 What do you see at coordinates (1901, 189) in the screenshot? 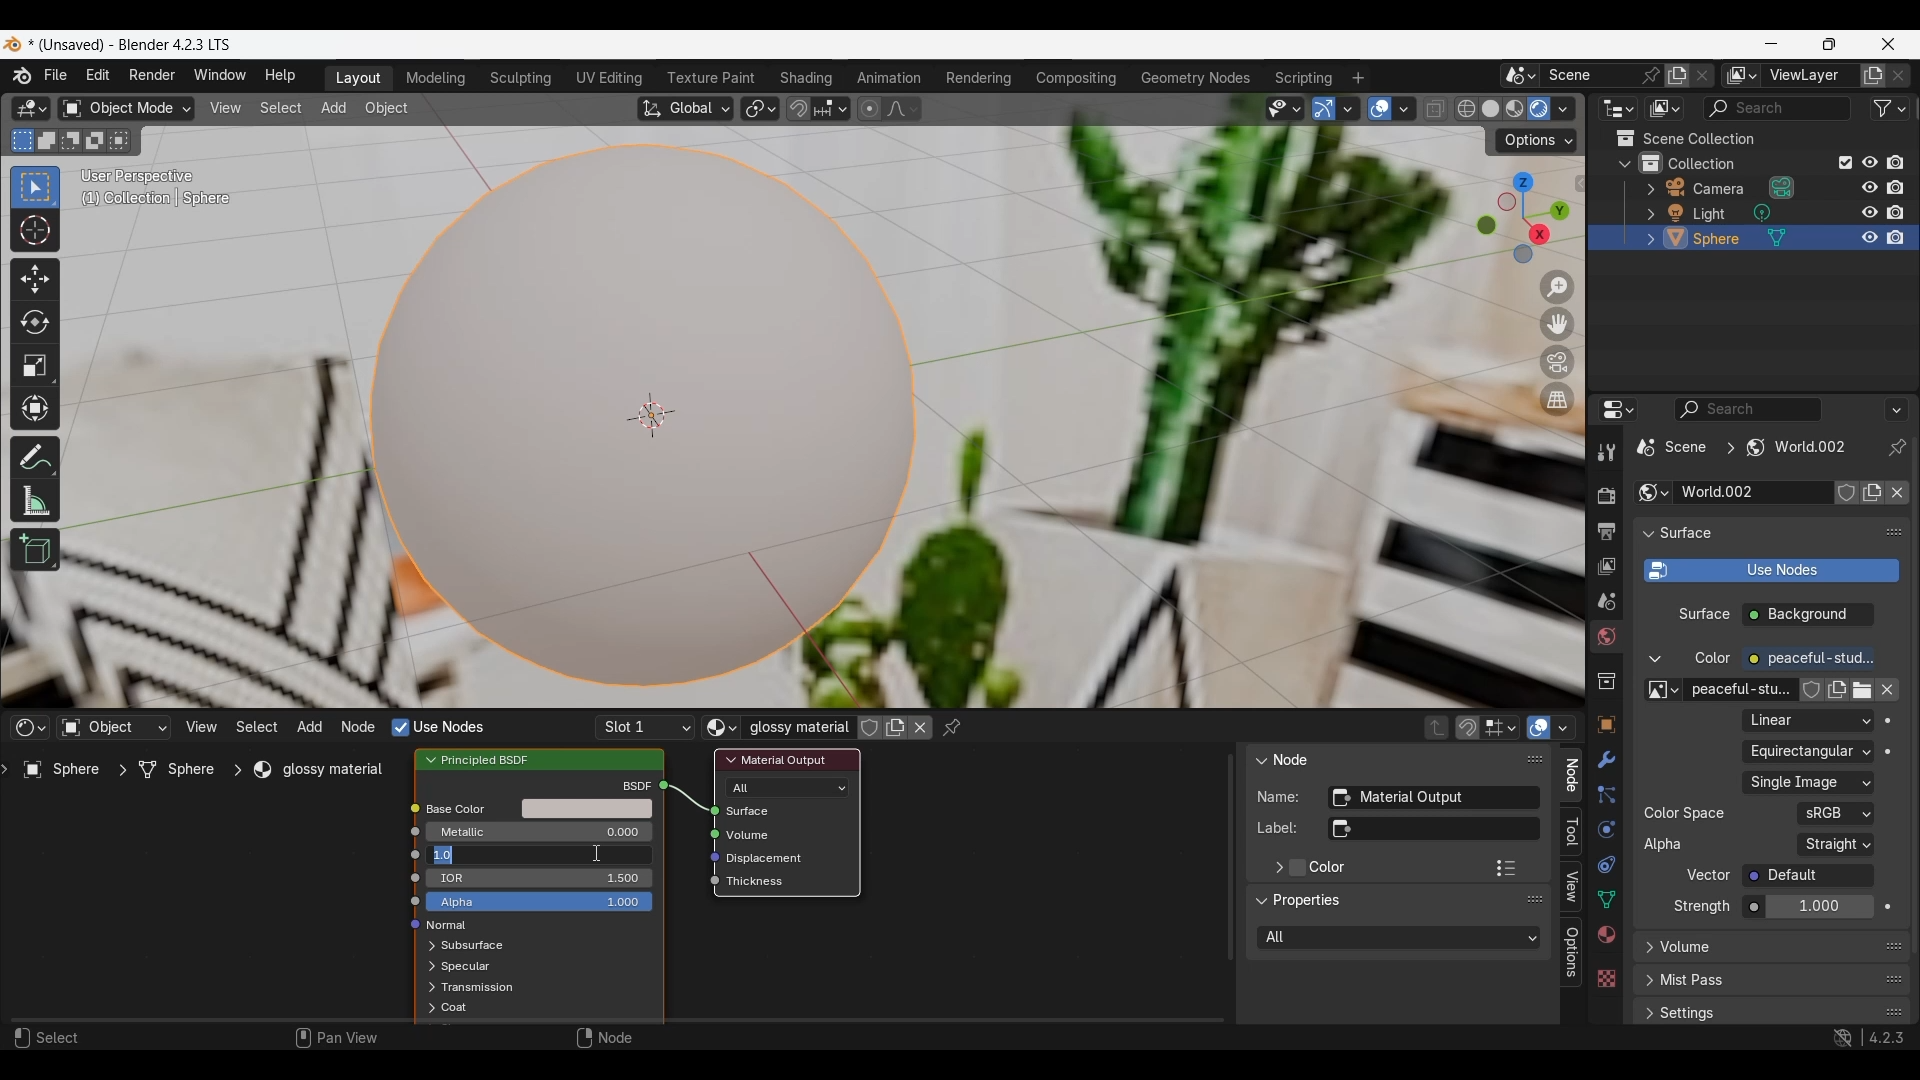
I see `disable all respective renders` at bounding box center [1901, 189].